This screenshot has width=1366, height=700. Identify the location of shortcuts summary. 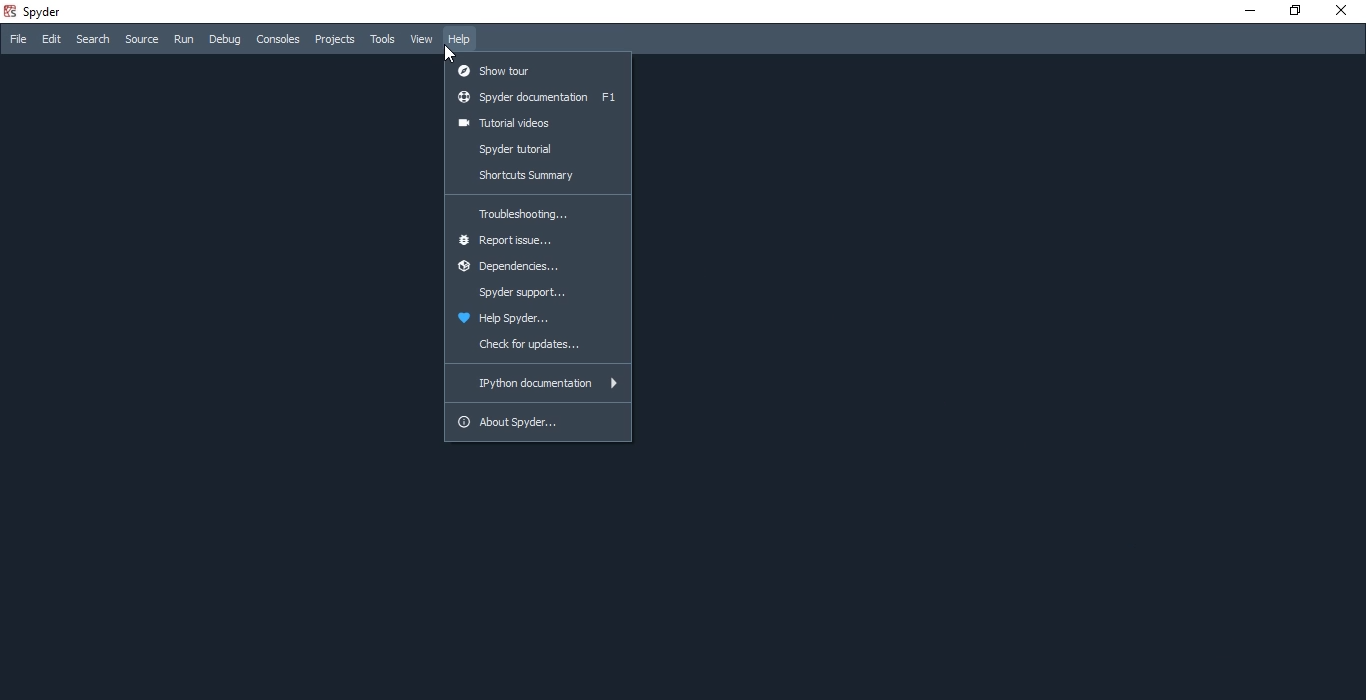
(536, 178).